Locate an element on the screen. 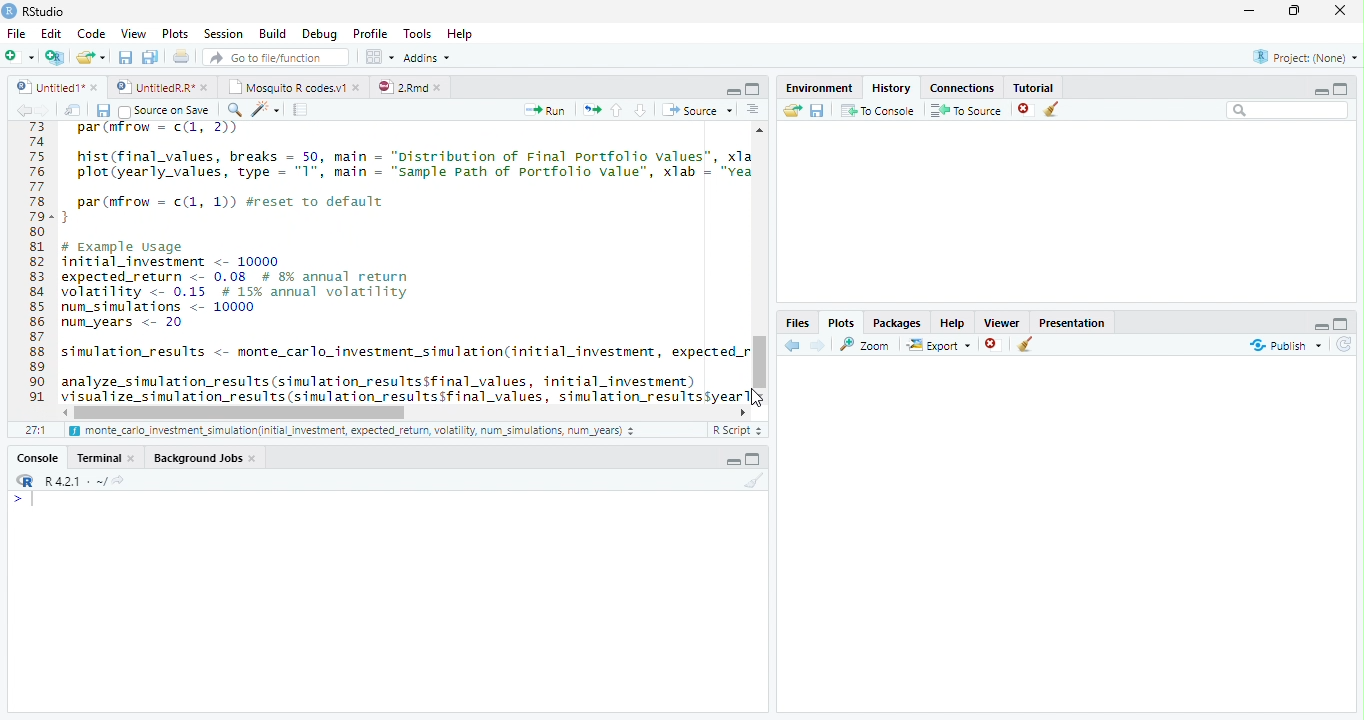  Compile Report is located at coordinates (303, 110).